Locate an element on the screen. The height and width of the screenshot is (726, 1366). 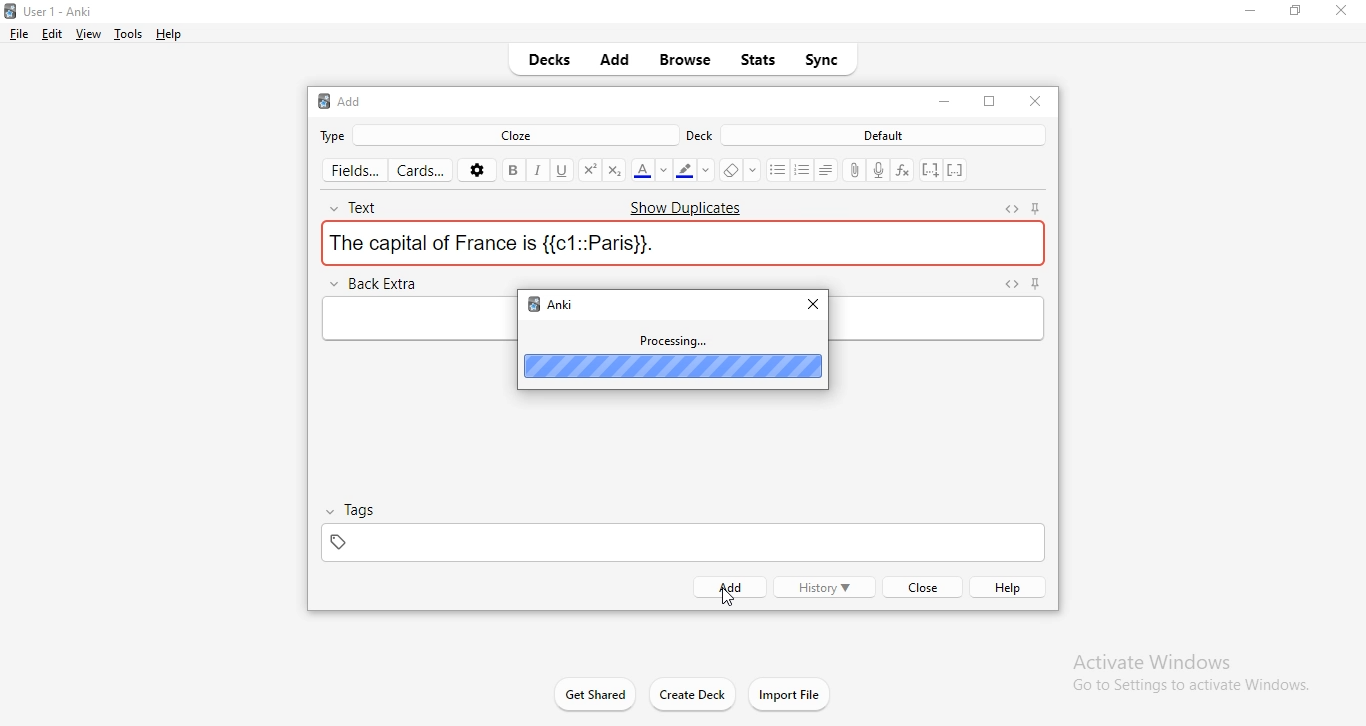
history is located at coordinates (824, 588).